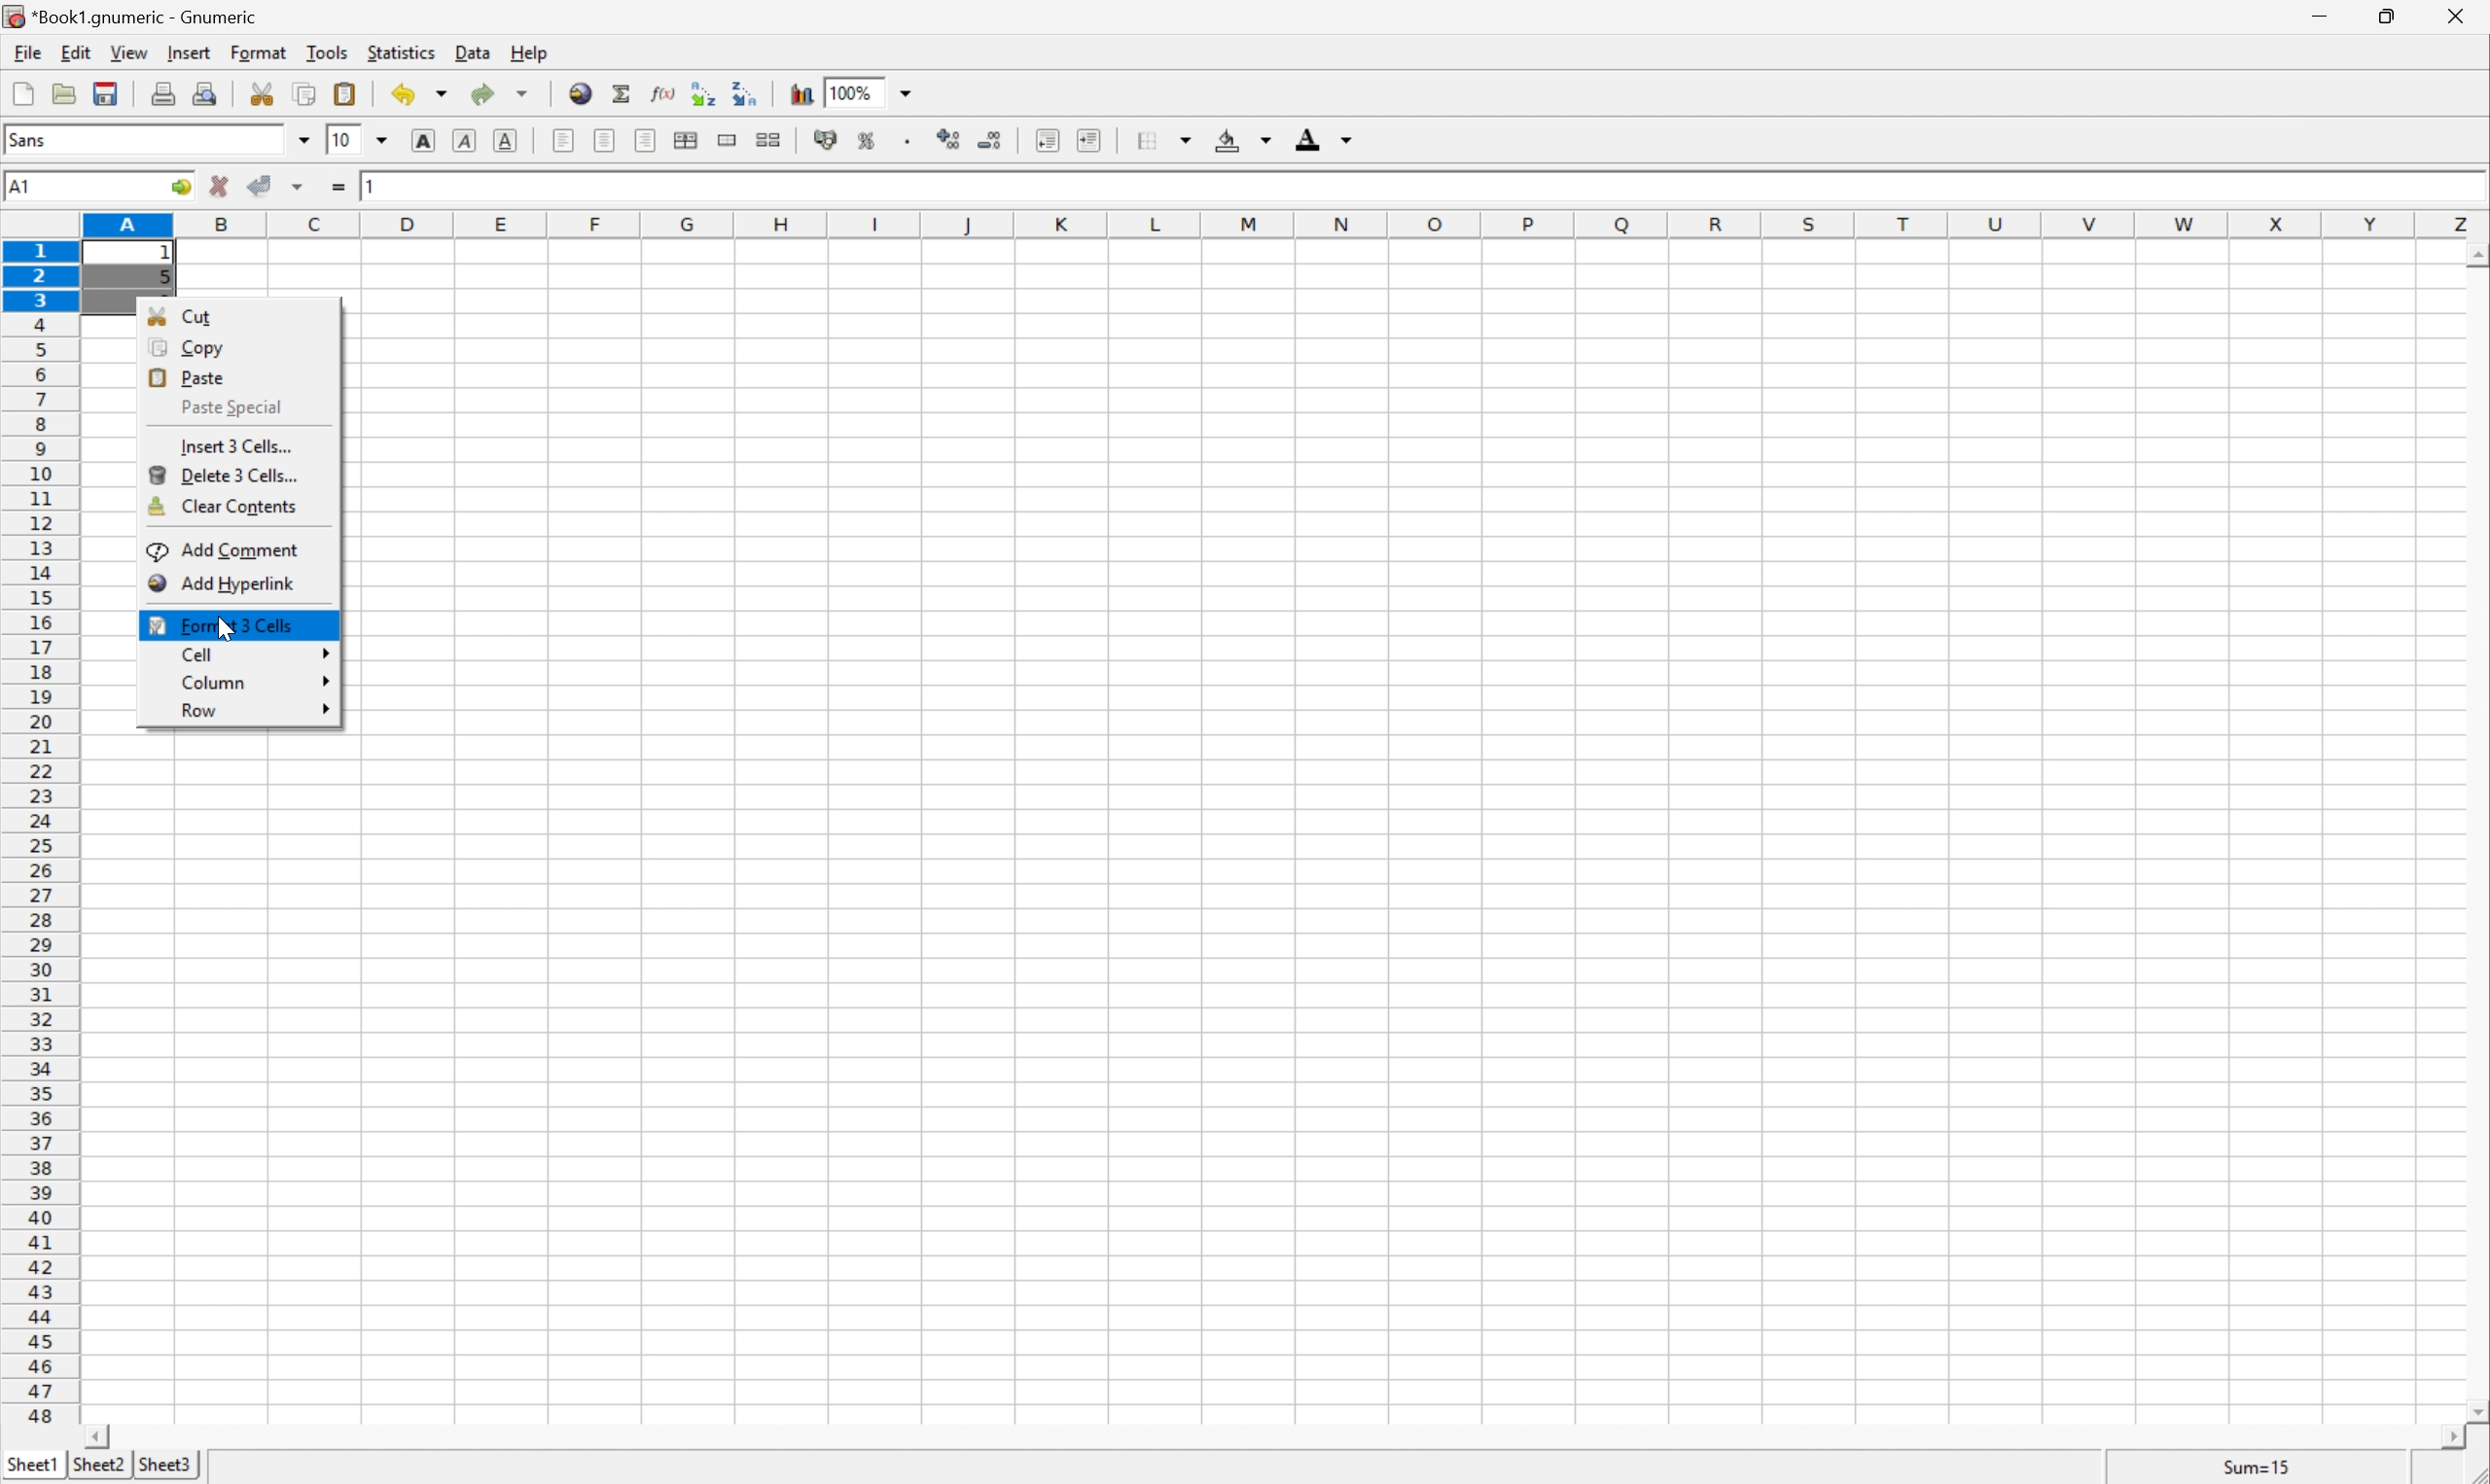  Describe the element at coordinates (187, 50) in the screenshot. I see `insert` at that location.